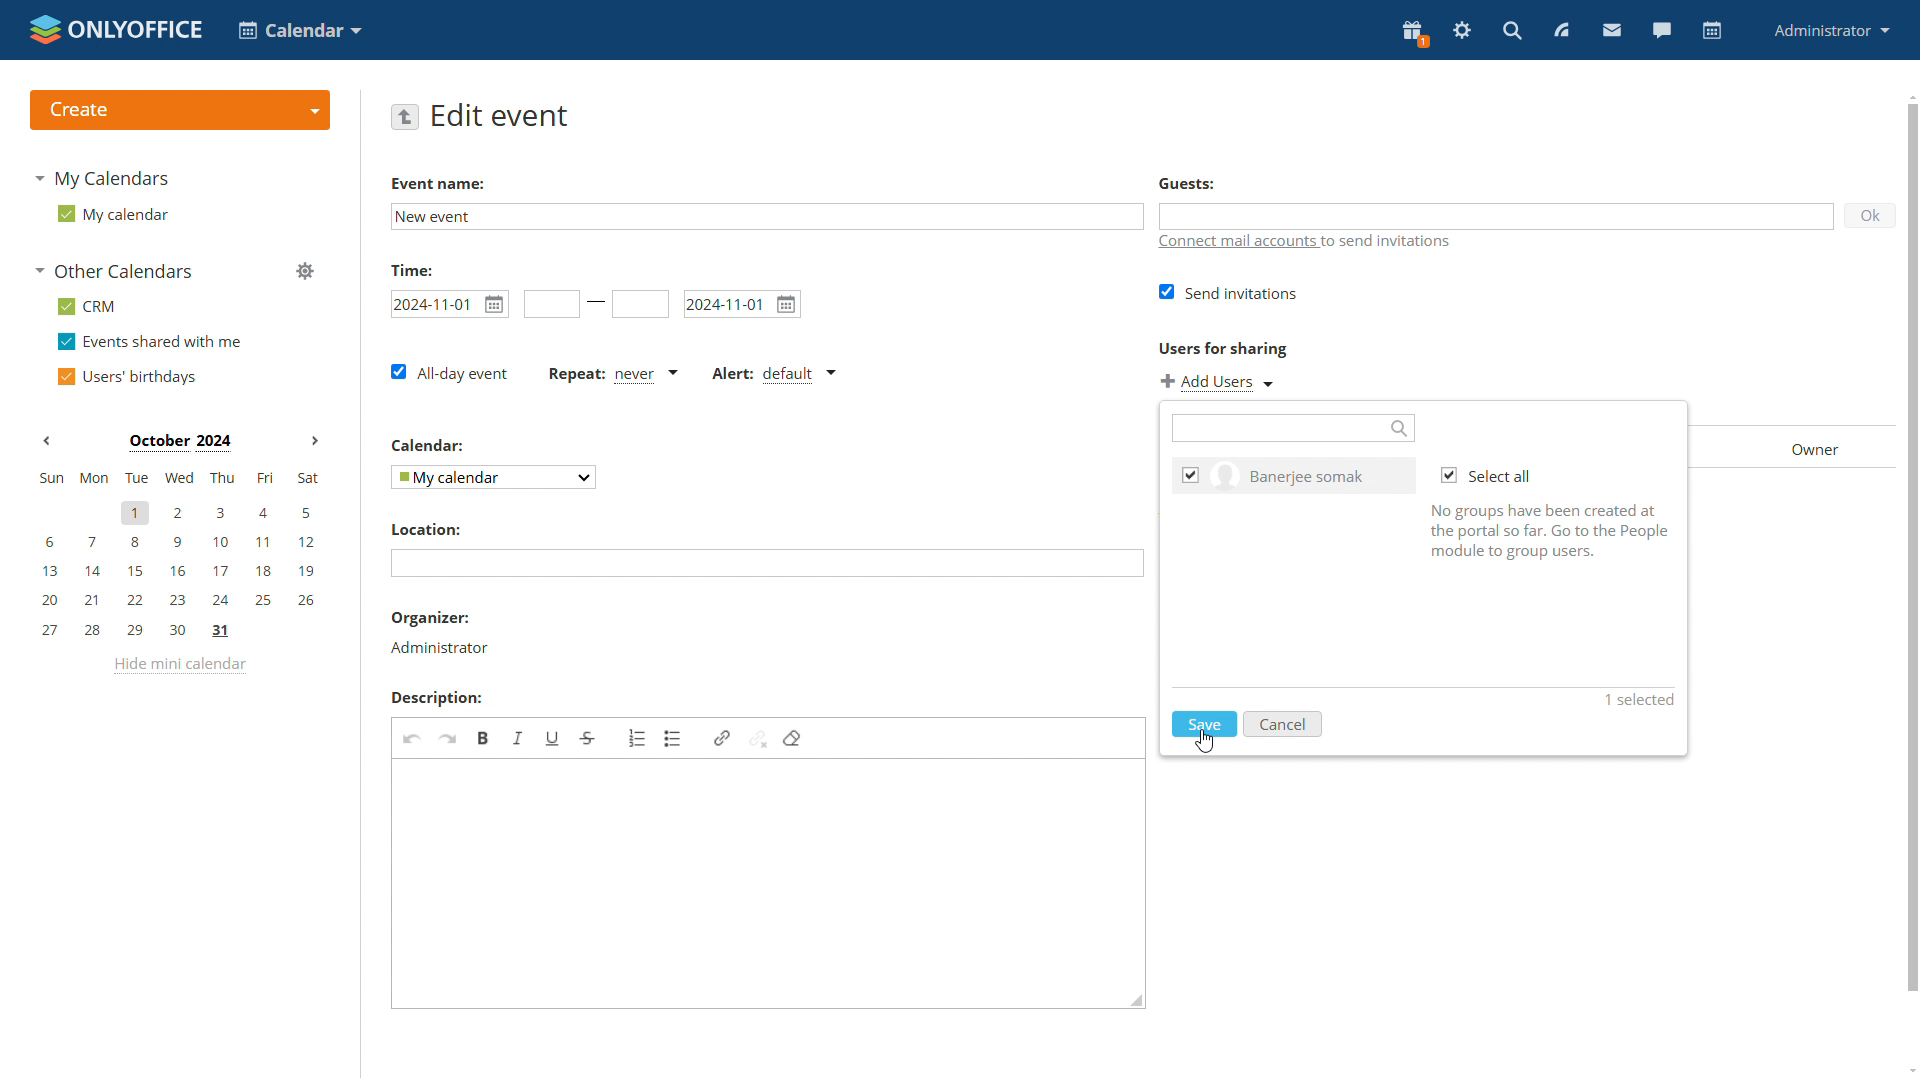 The height and width of the screenshot is (1080, 1920). What do you see at coordinates (110, 181) in the screenshot?
I see `my calendars` at bounding box center [110, 181].